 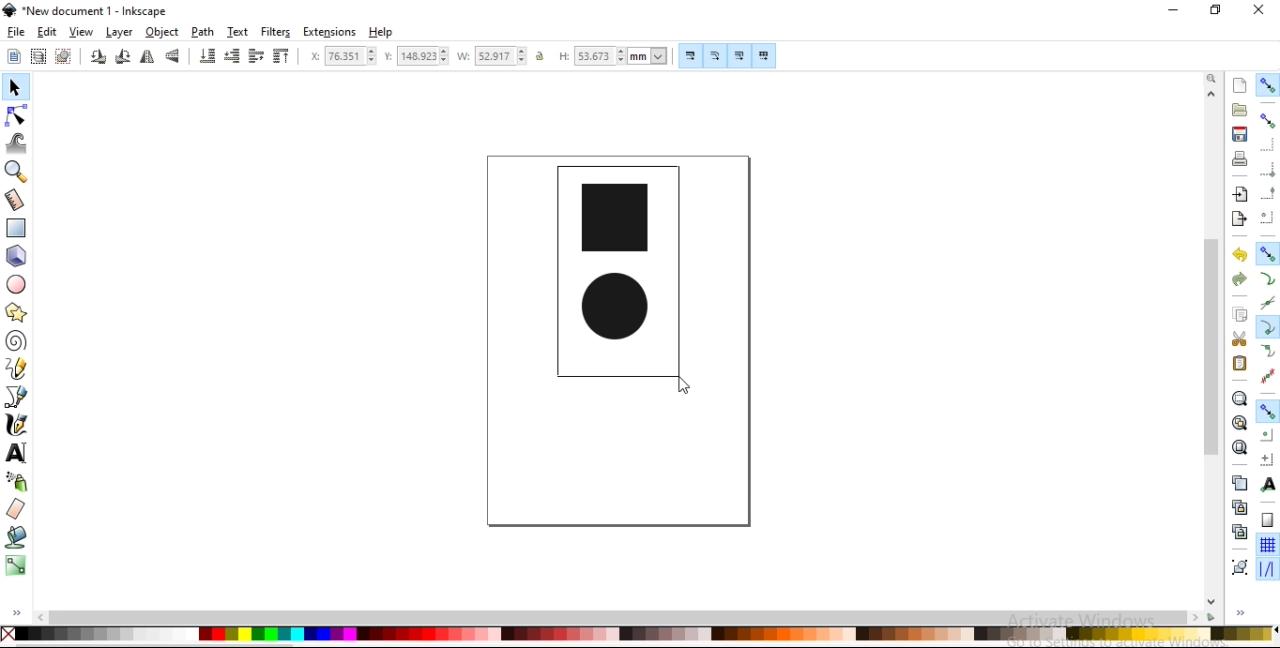 What do you see at coordinates (1214, 341) in the screenshot?
I see `scrollbar` at bounding box center [1214, 341].